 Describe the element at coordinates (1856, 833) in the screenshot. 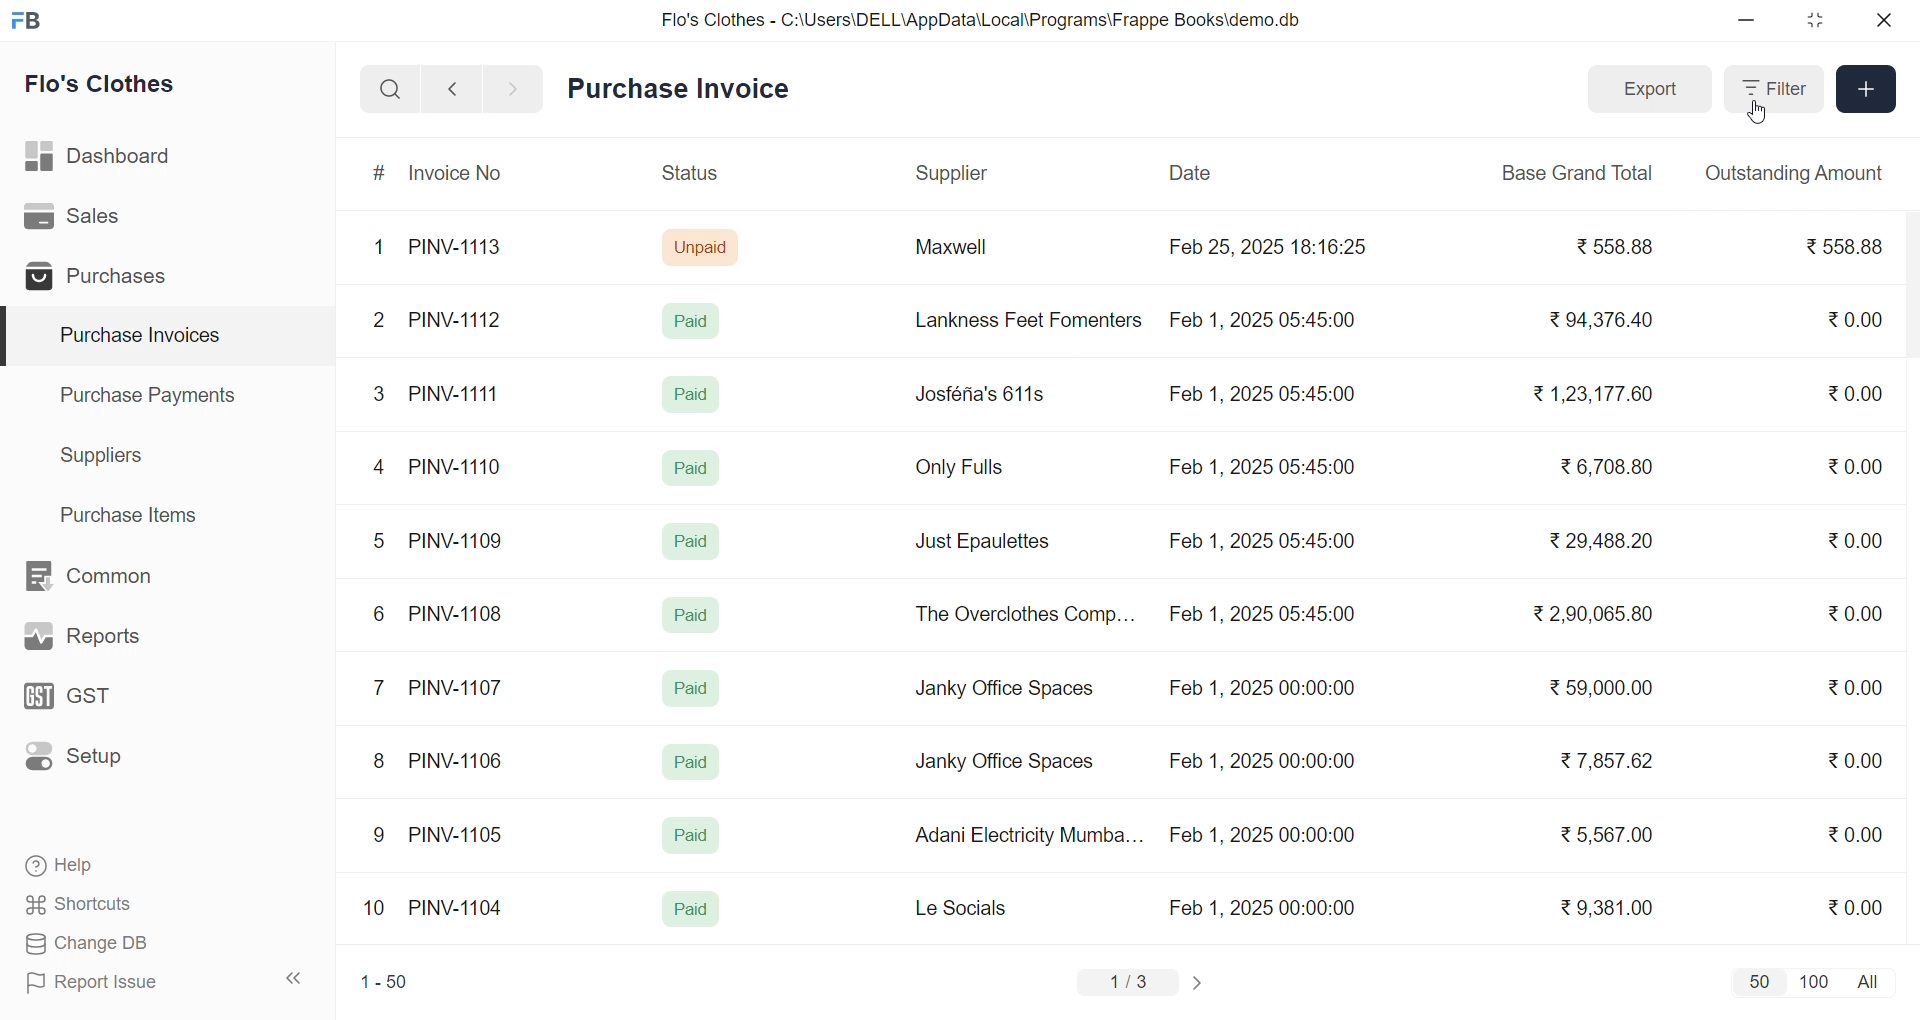

I see `₹0.00` at that location.